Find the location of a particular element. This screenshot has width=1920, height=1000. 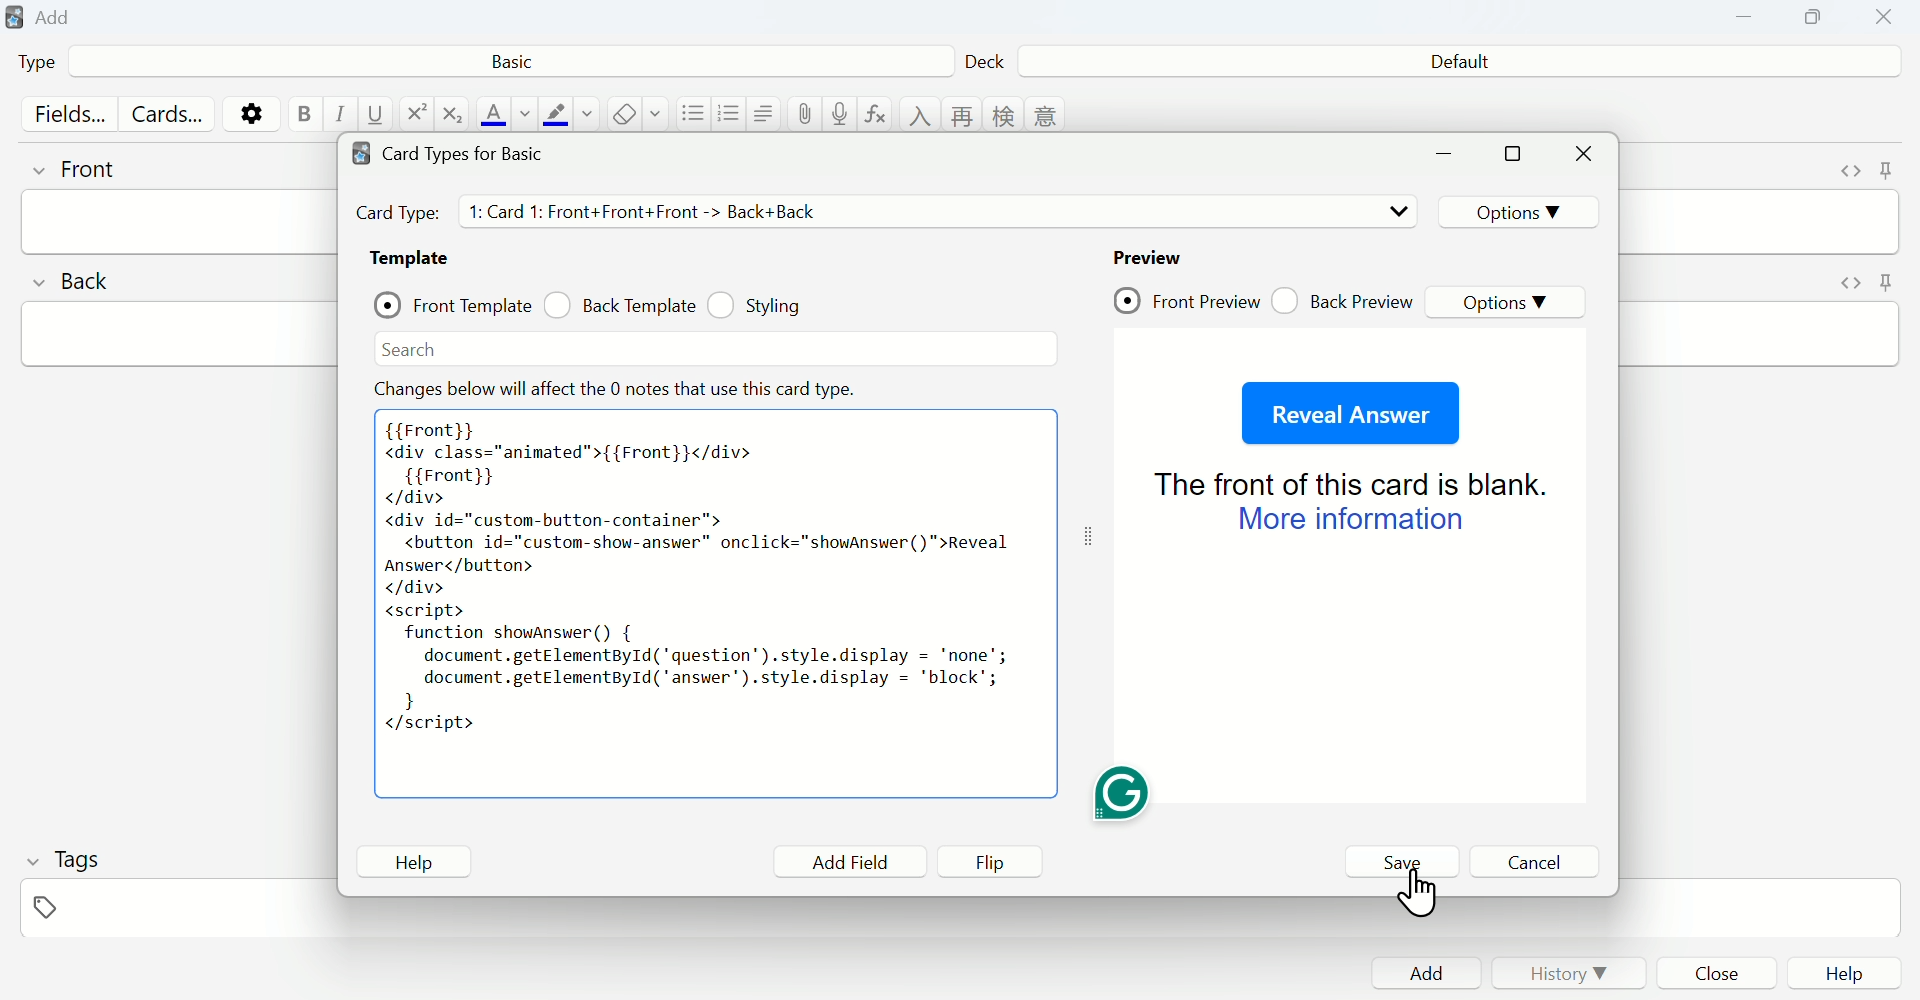

Fields is located at coordinates (66, 113).